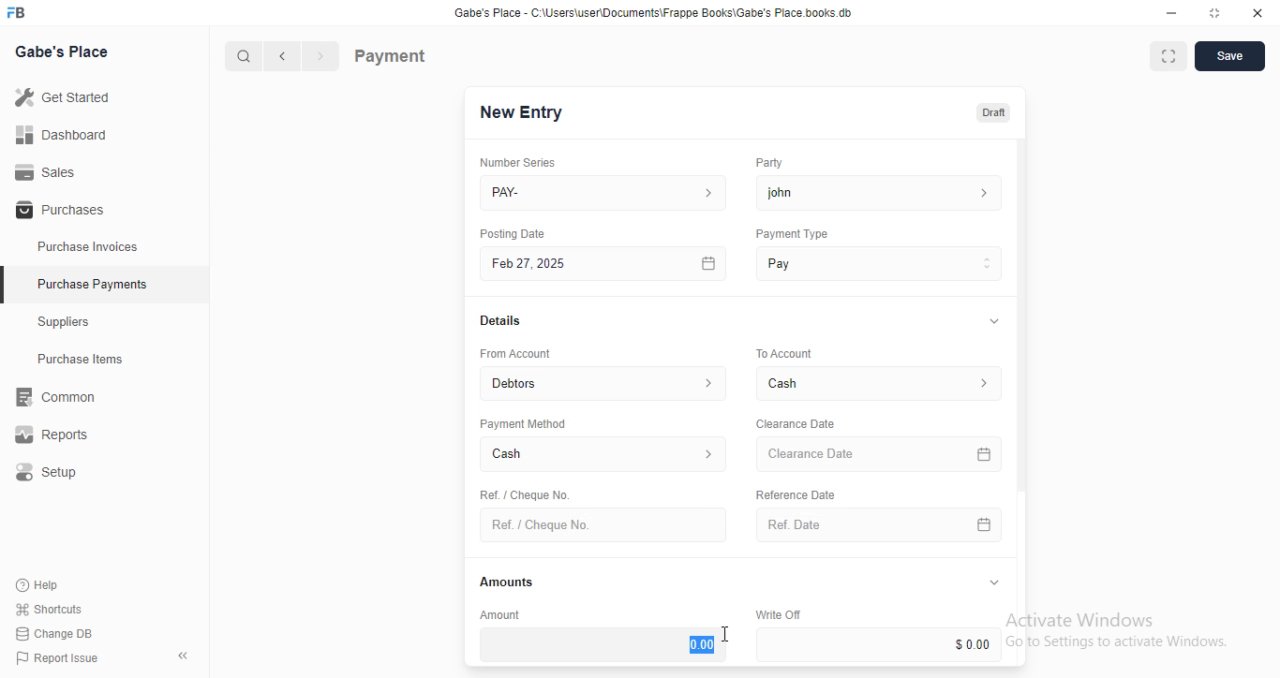  Describe the element at coordinates (606, 264) in the screenshot. I see `Feb 27, 2025` at that location.